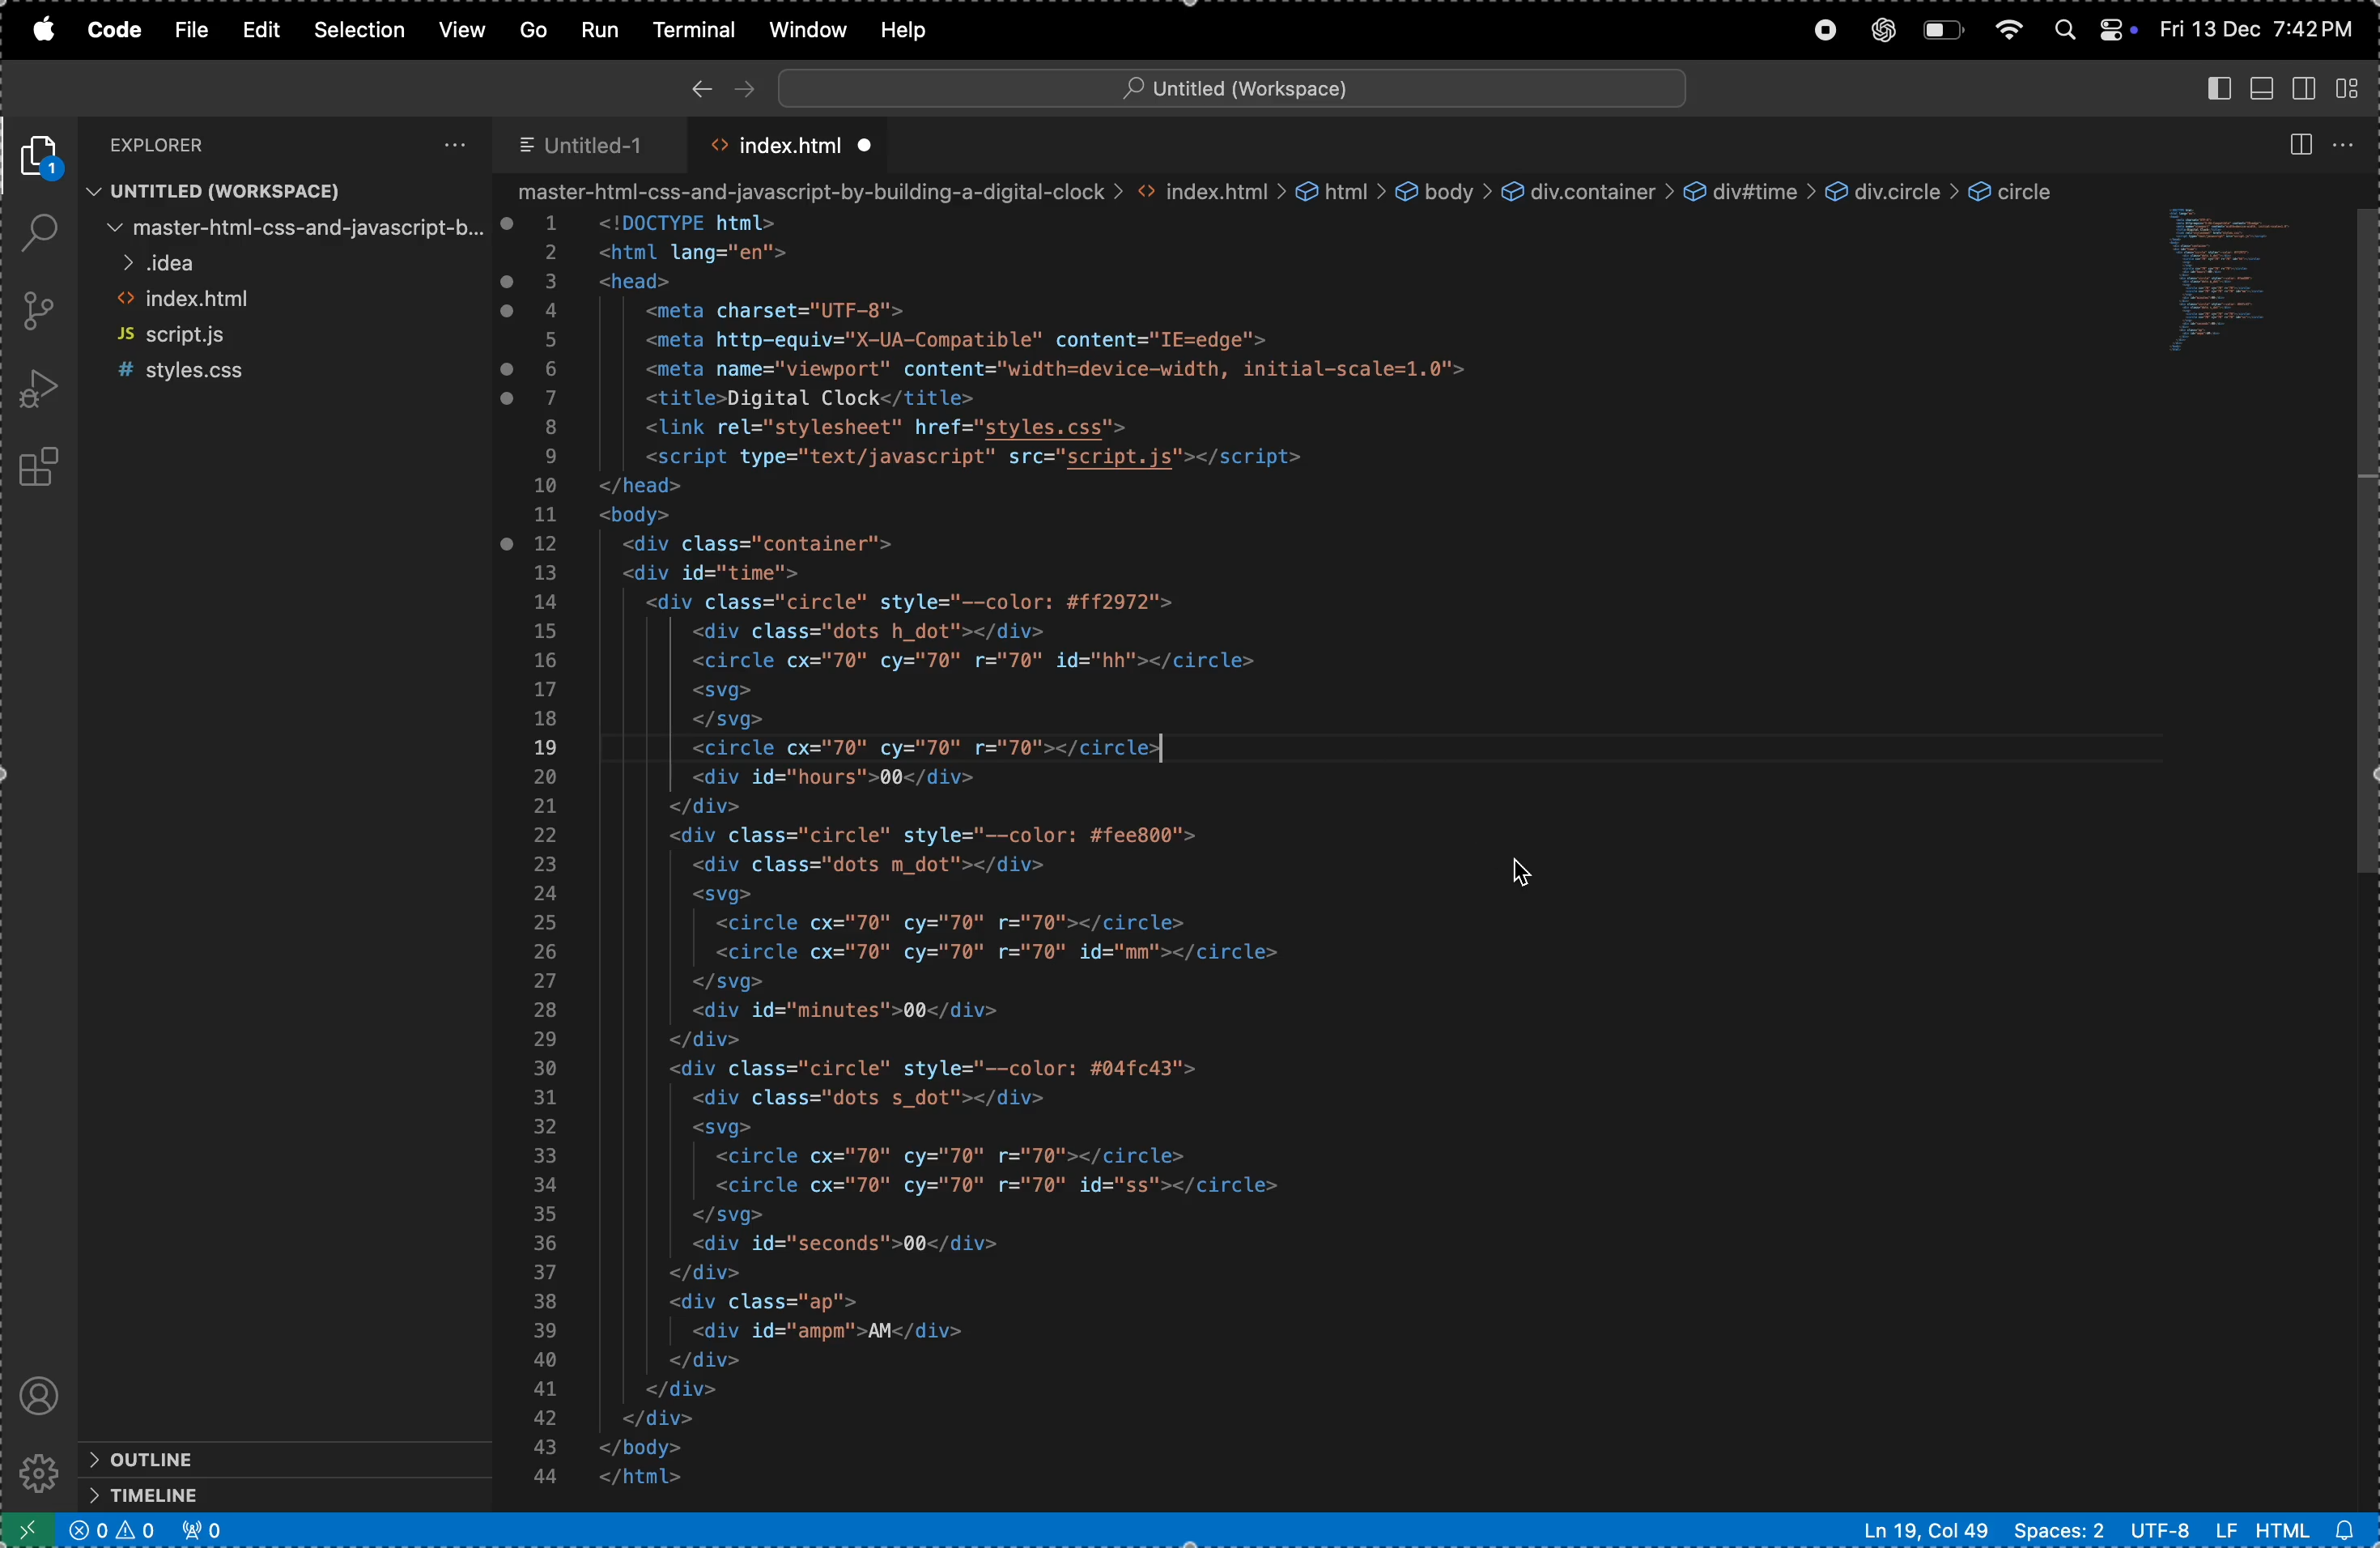 The width and height of the screenshot is (2380, 1548). I want to click on code block, so click(2241, 286).